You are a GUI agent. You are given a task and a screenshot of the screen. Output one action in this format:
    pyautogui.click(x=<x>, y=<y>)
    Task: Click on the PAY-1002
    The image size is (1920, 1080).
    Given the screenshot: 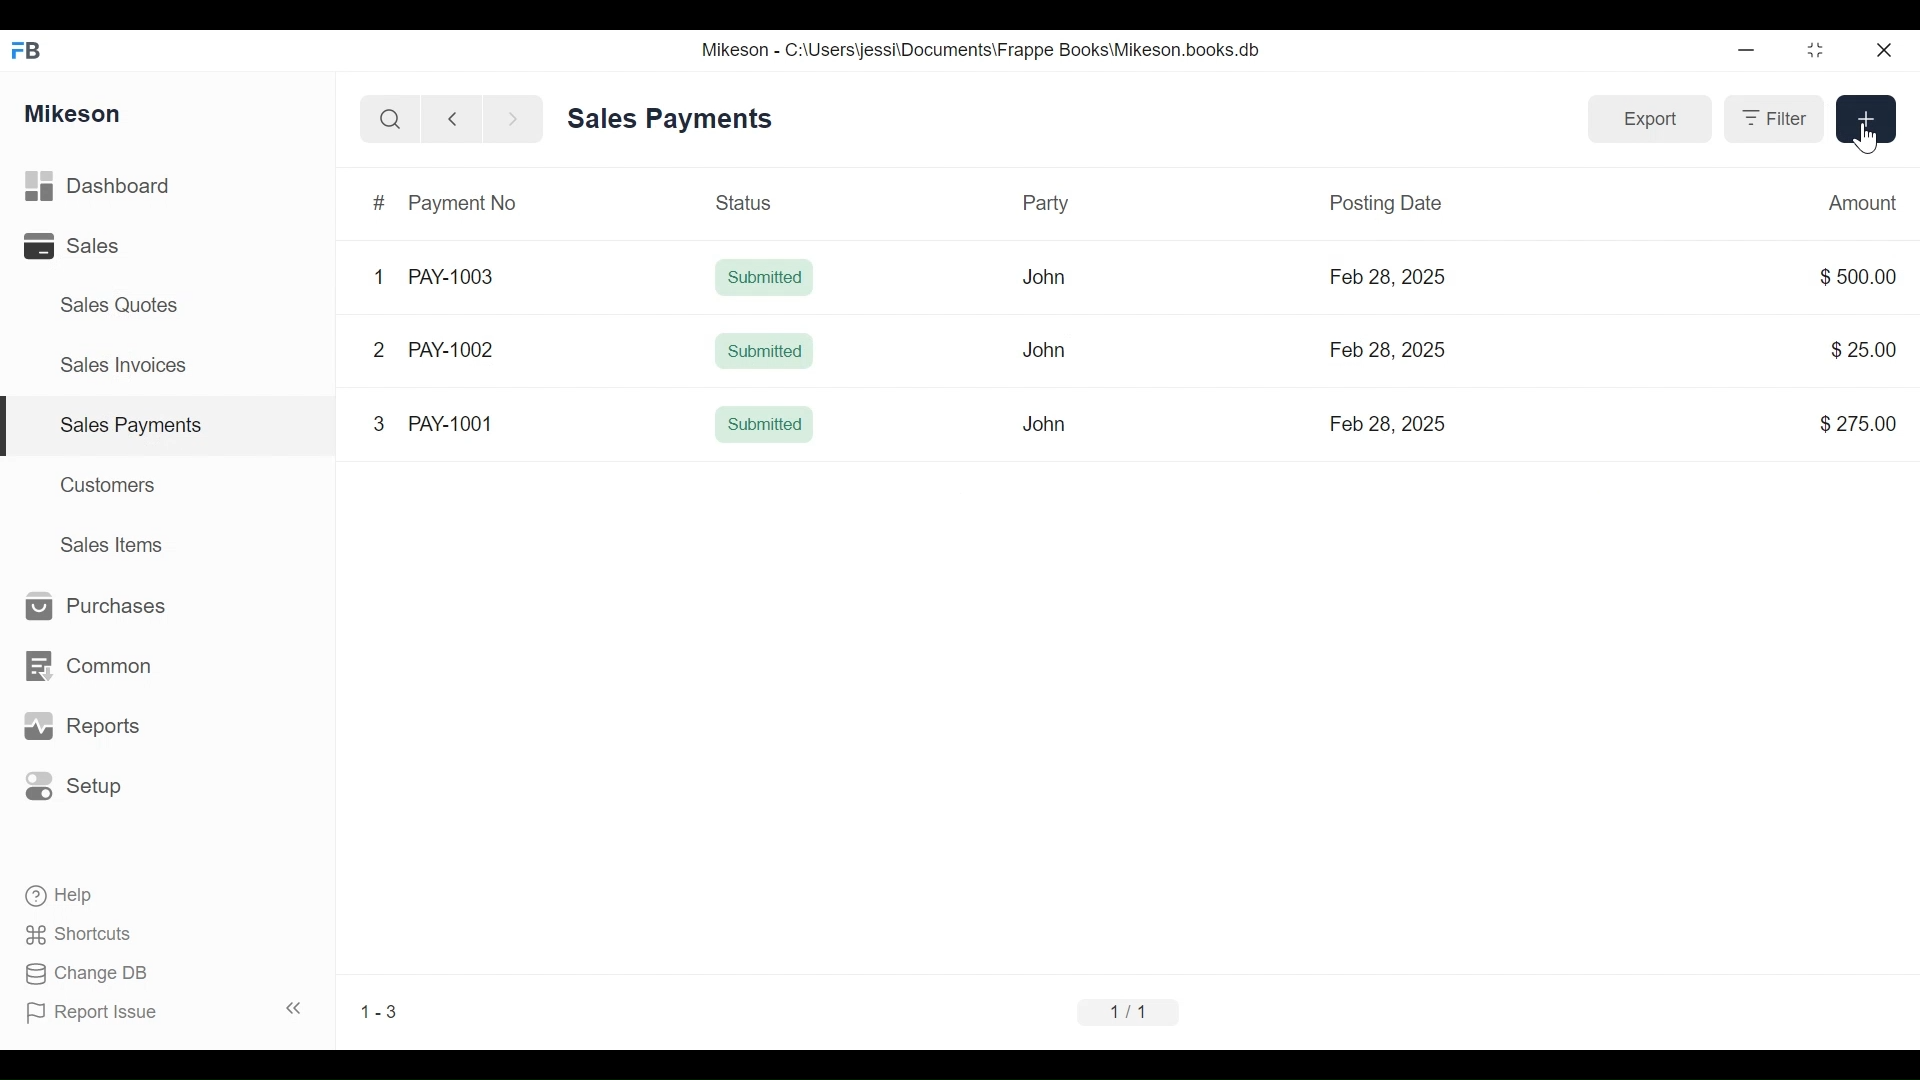 What is the action you would take?
    pyautogui.click(x=451, y=348)
    